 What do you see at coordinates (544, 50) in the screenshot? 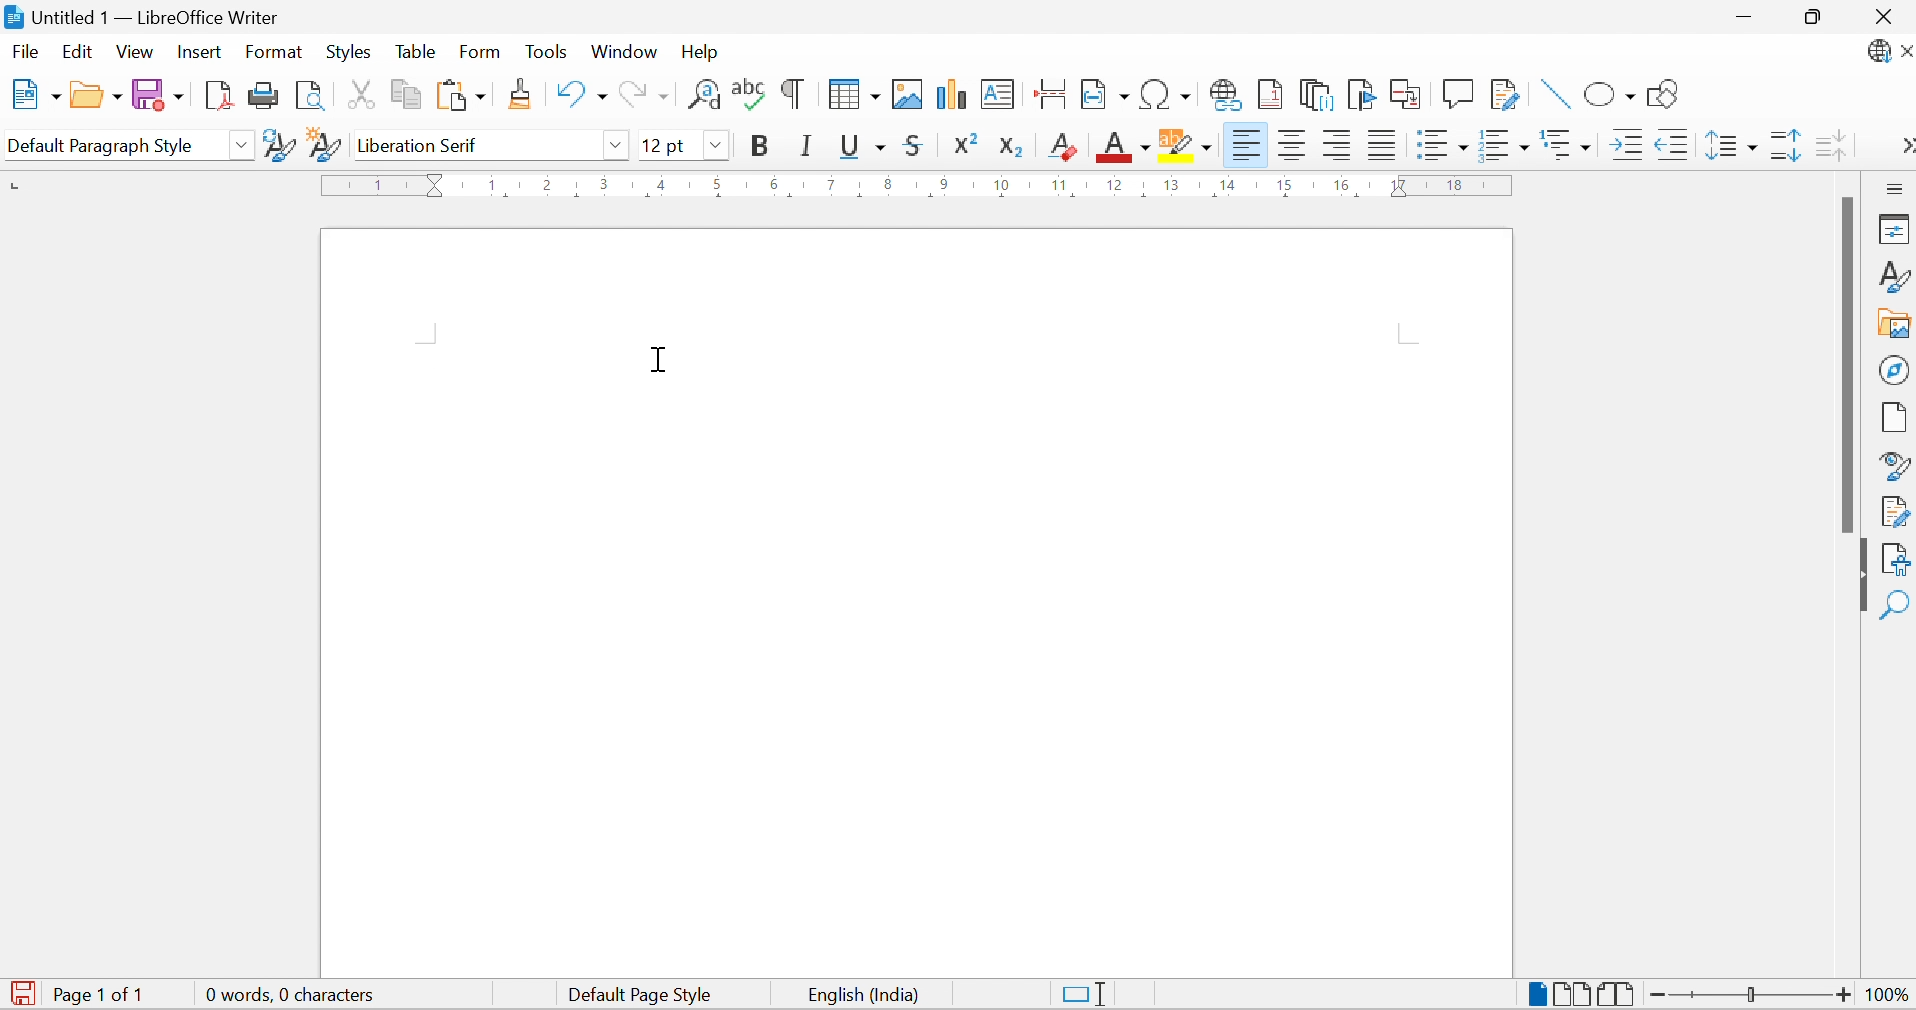
I see `Tools` at bounding box center [544, 50].